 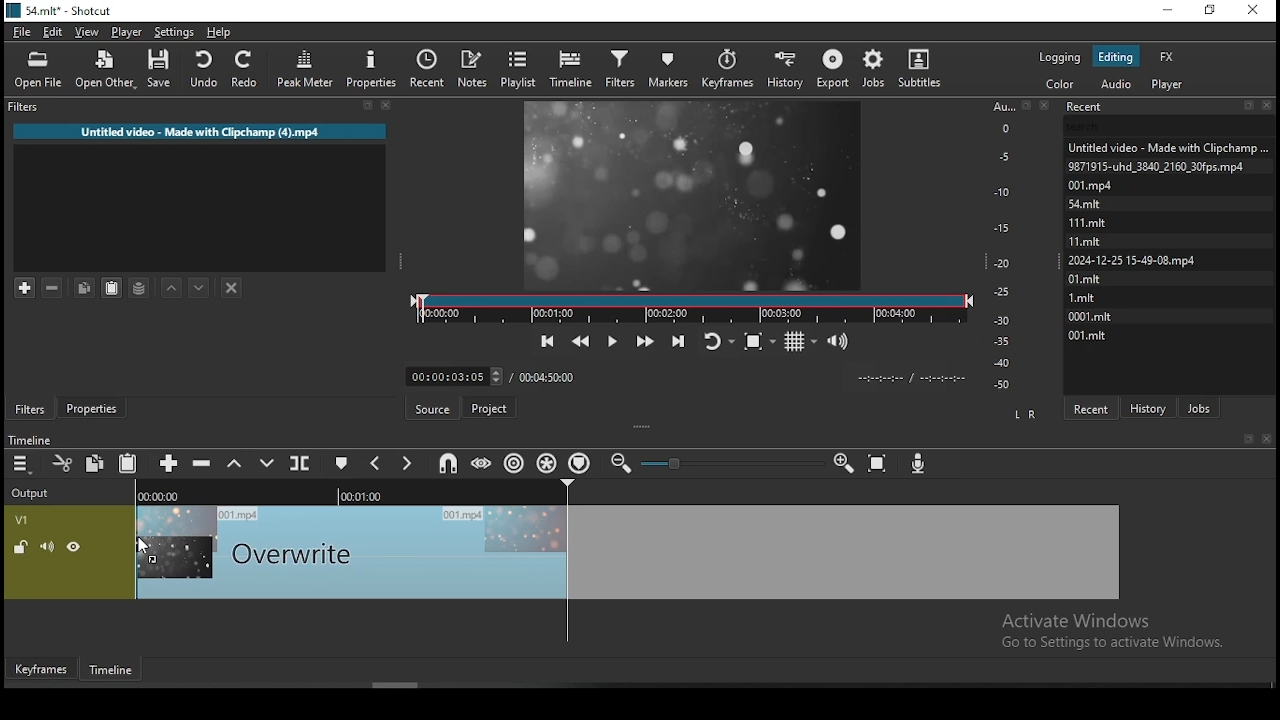 What do you see at coordinates (1211, 11) in the screenshot?
I see `restore` at bounding box center [1211, 11].